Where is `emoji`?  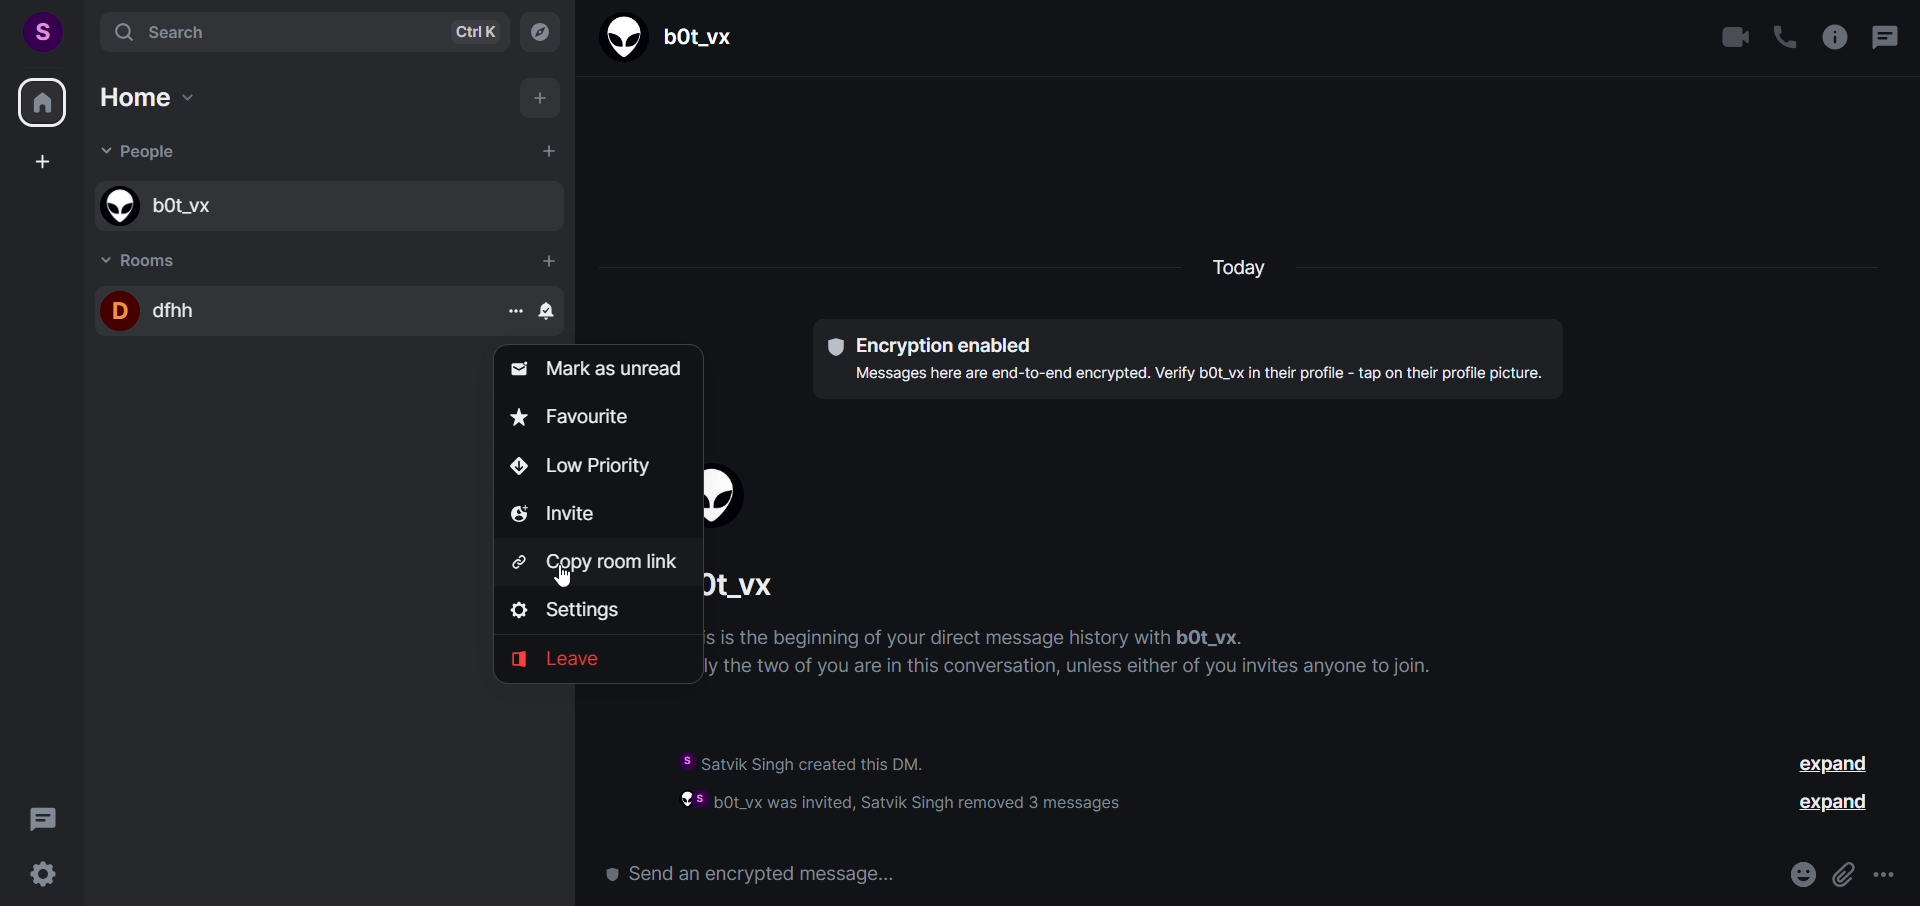 emoji is located at coordinates (1796, 874).